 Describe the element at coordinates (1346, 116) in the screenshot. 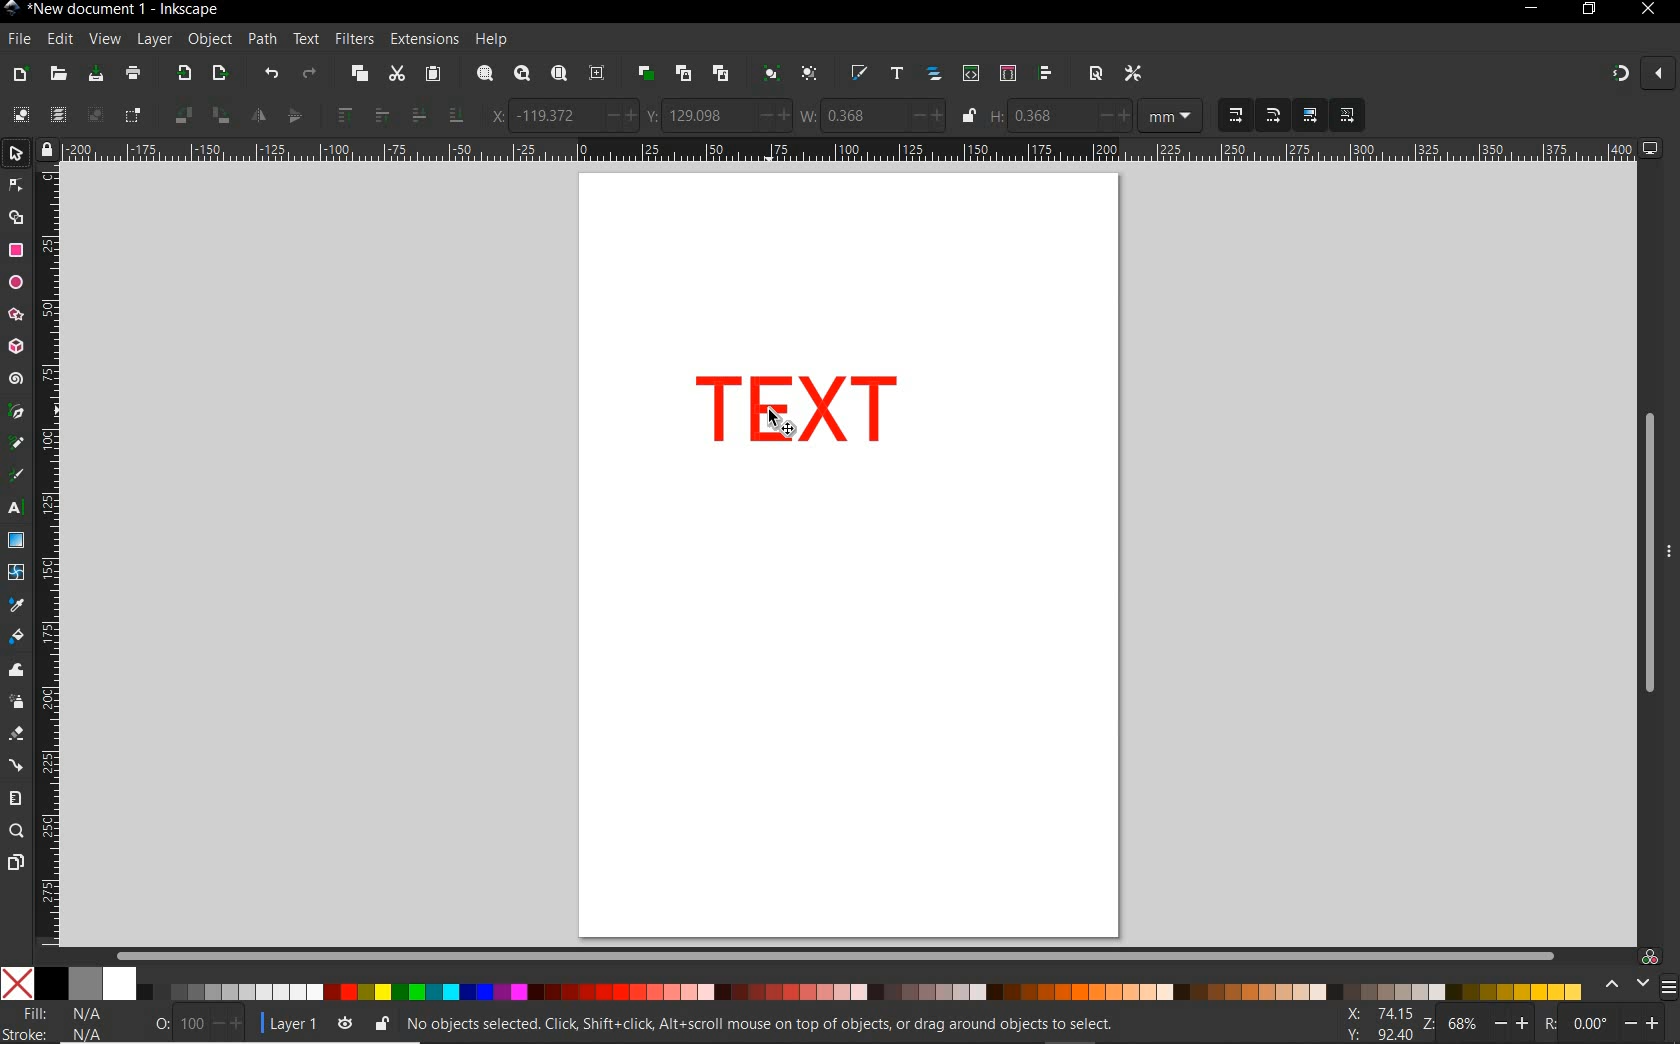

I see `MOVE PATTERNS` at that location.